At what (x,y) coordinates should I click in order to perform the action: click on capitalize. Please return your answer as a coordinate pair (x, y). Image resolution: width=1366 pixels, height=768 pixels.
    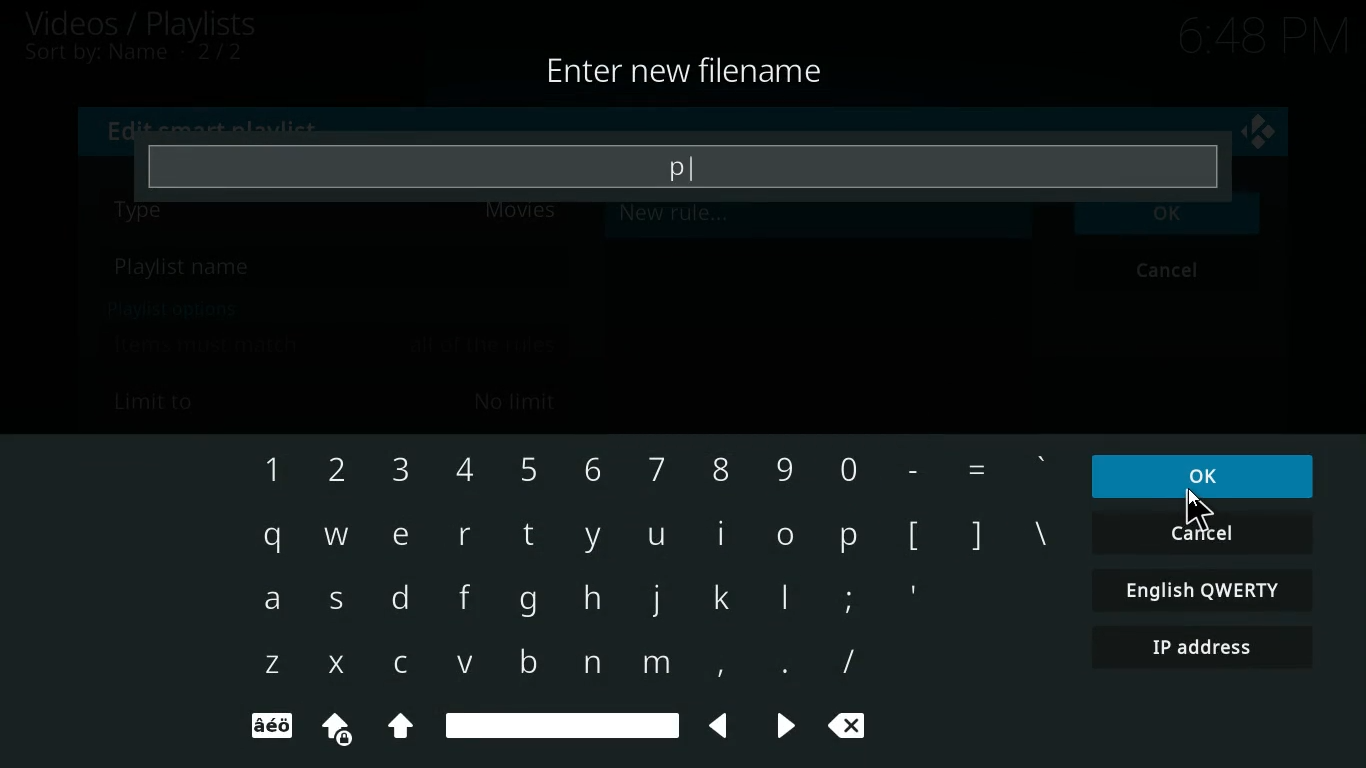
    Looking at the image, I should click on (401, 729).